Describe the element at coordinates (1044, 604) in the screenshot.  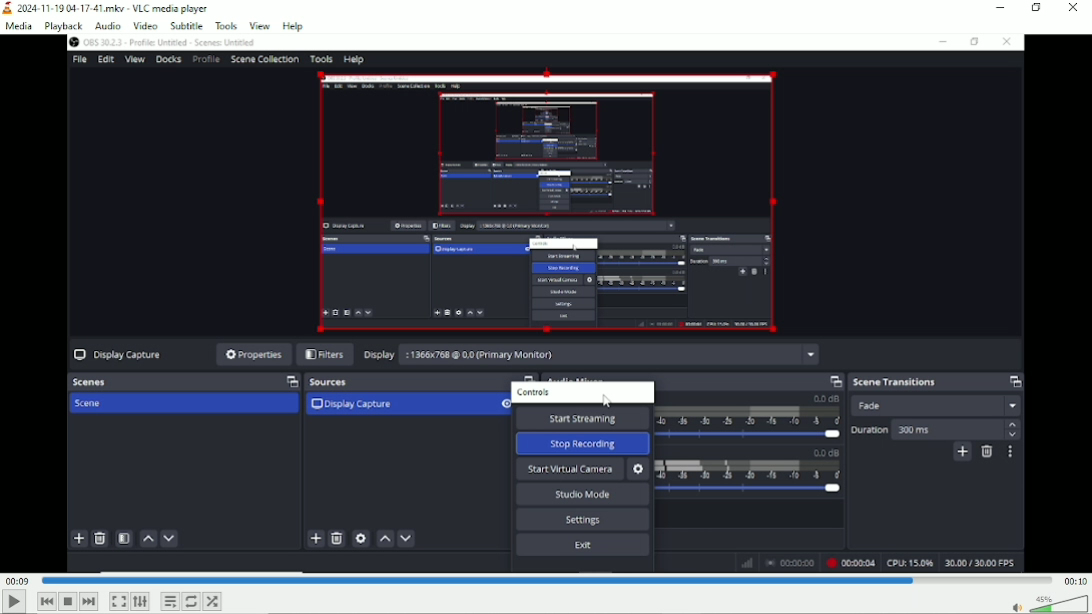
I see `Volume` at that location.